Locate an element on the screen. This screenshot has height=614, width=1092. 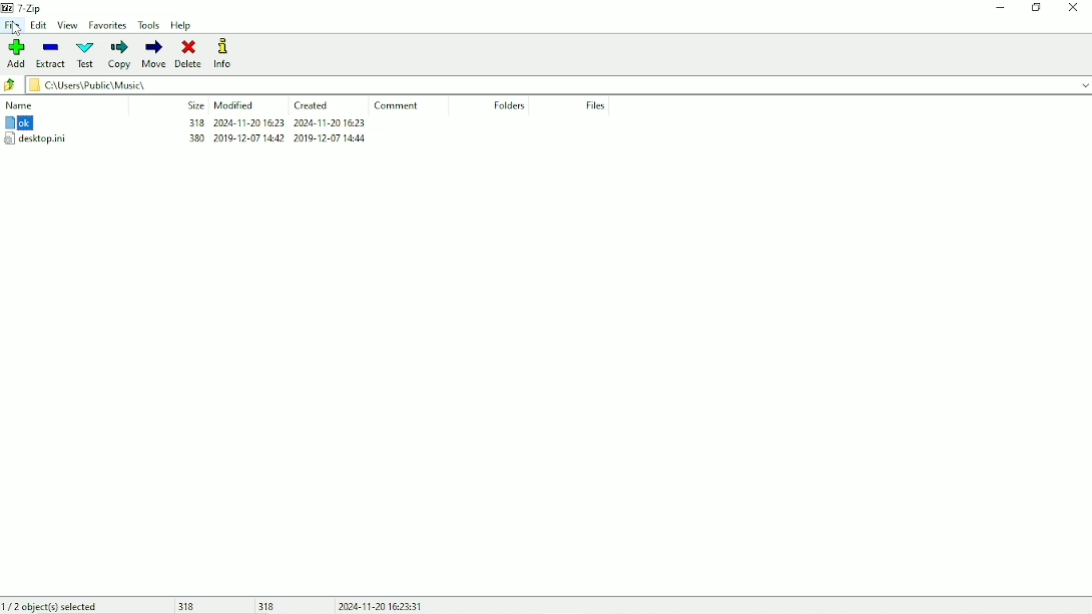
File location is located at coordinates (548, 84).